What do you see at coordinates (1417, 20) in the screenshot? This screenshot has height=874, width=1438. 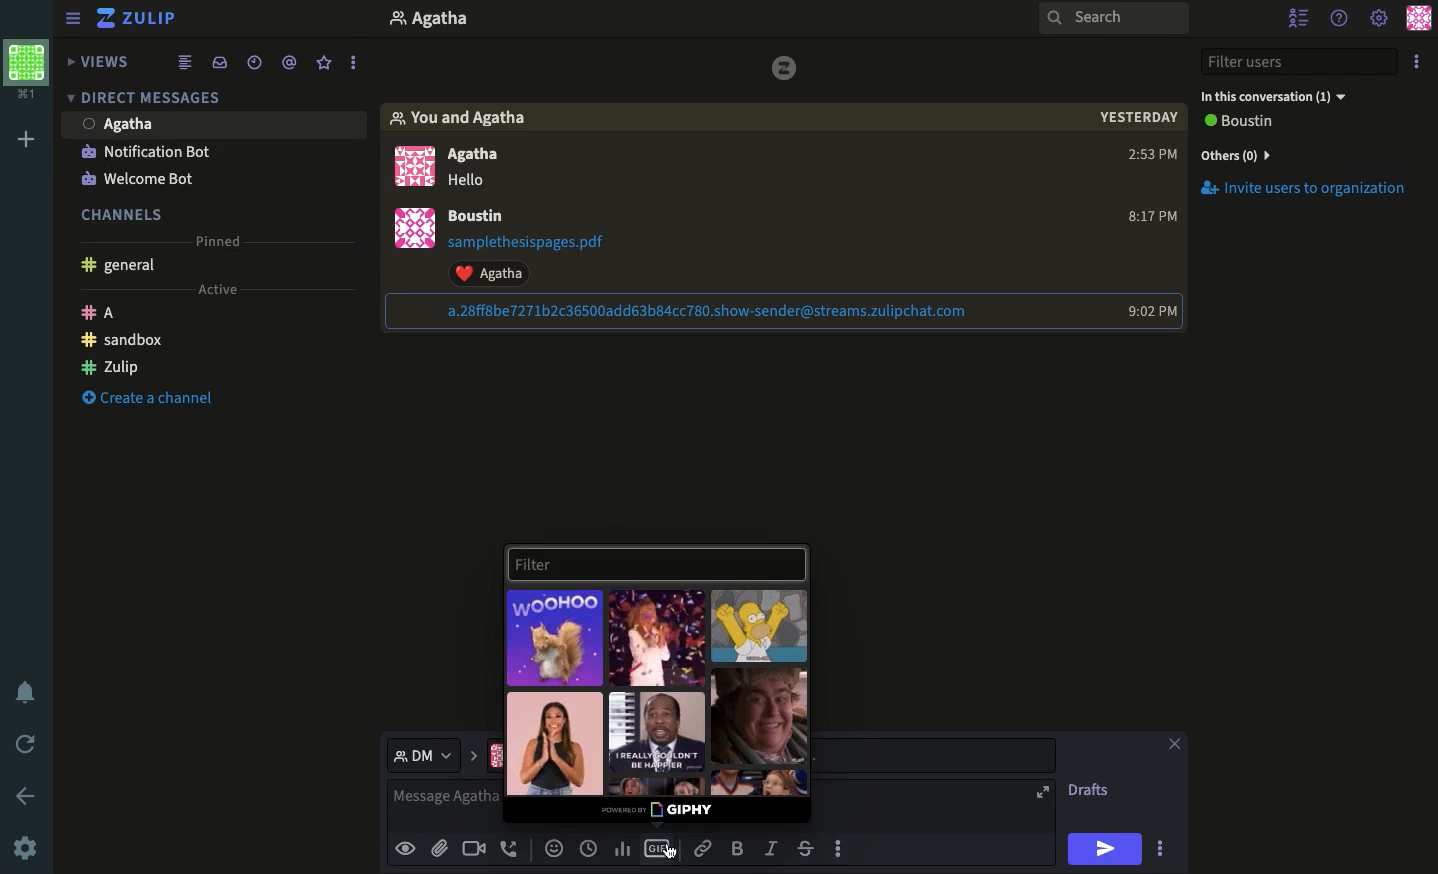 I see `Profile` at bounding box center [1417, 20].